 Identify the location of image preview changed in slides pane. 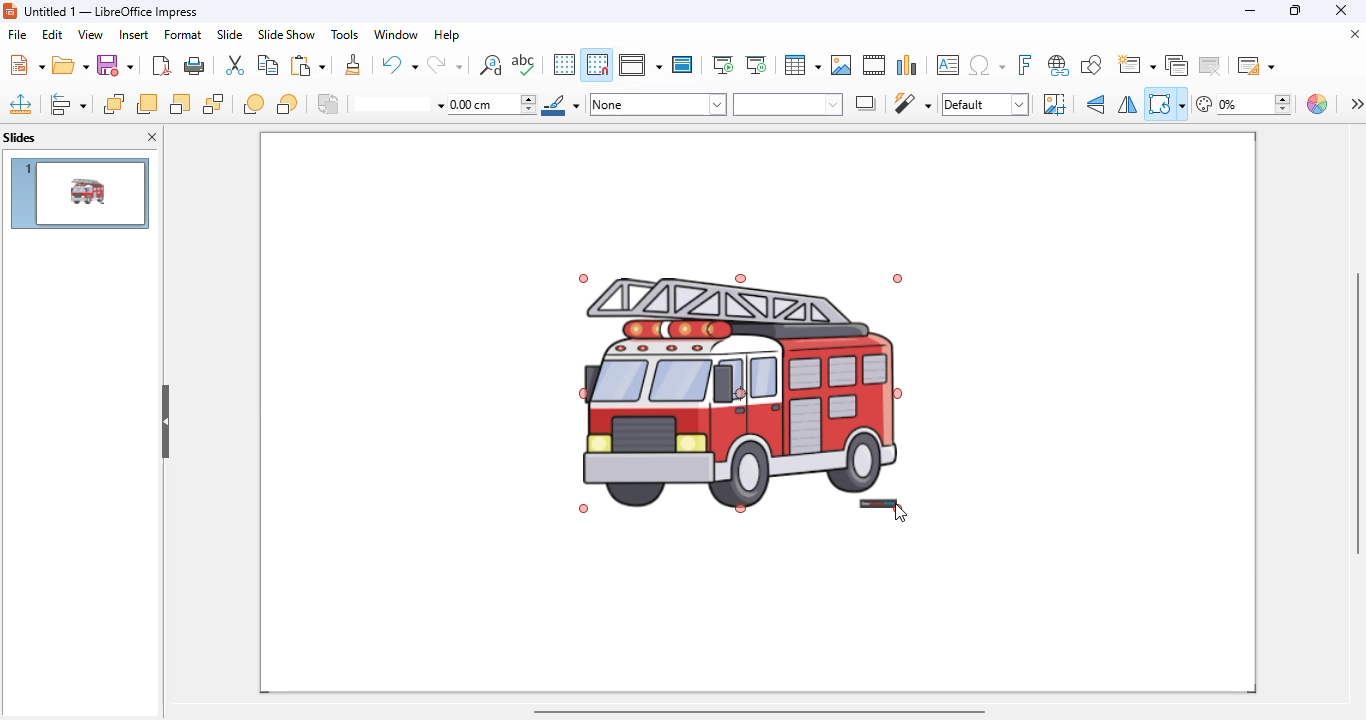
(79, 193).